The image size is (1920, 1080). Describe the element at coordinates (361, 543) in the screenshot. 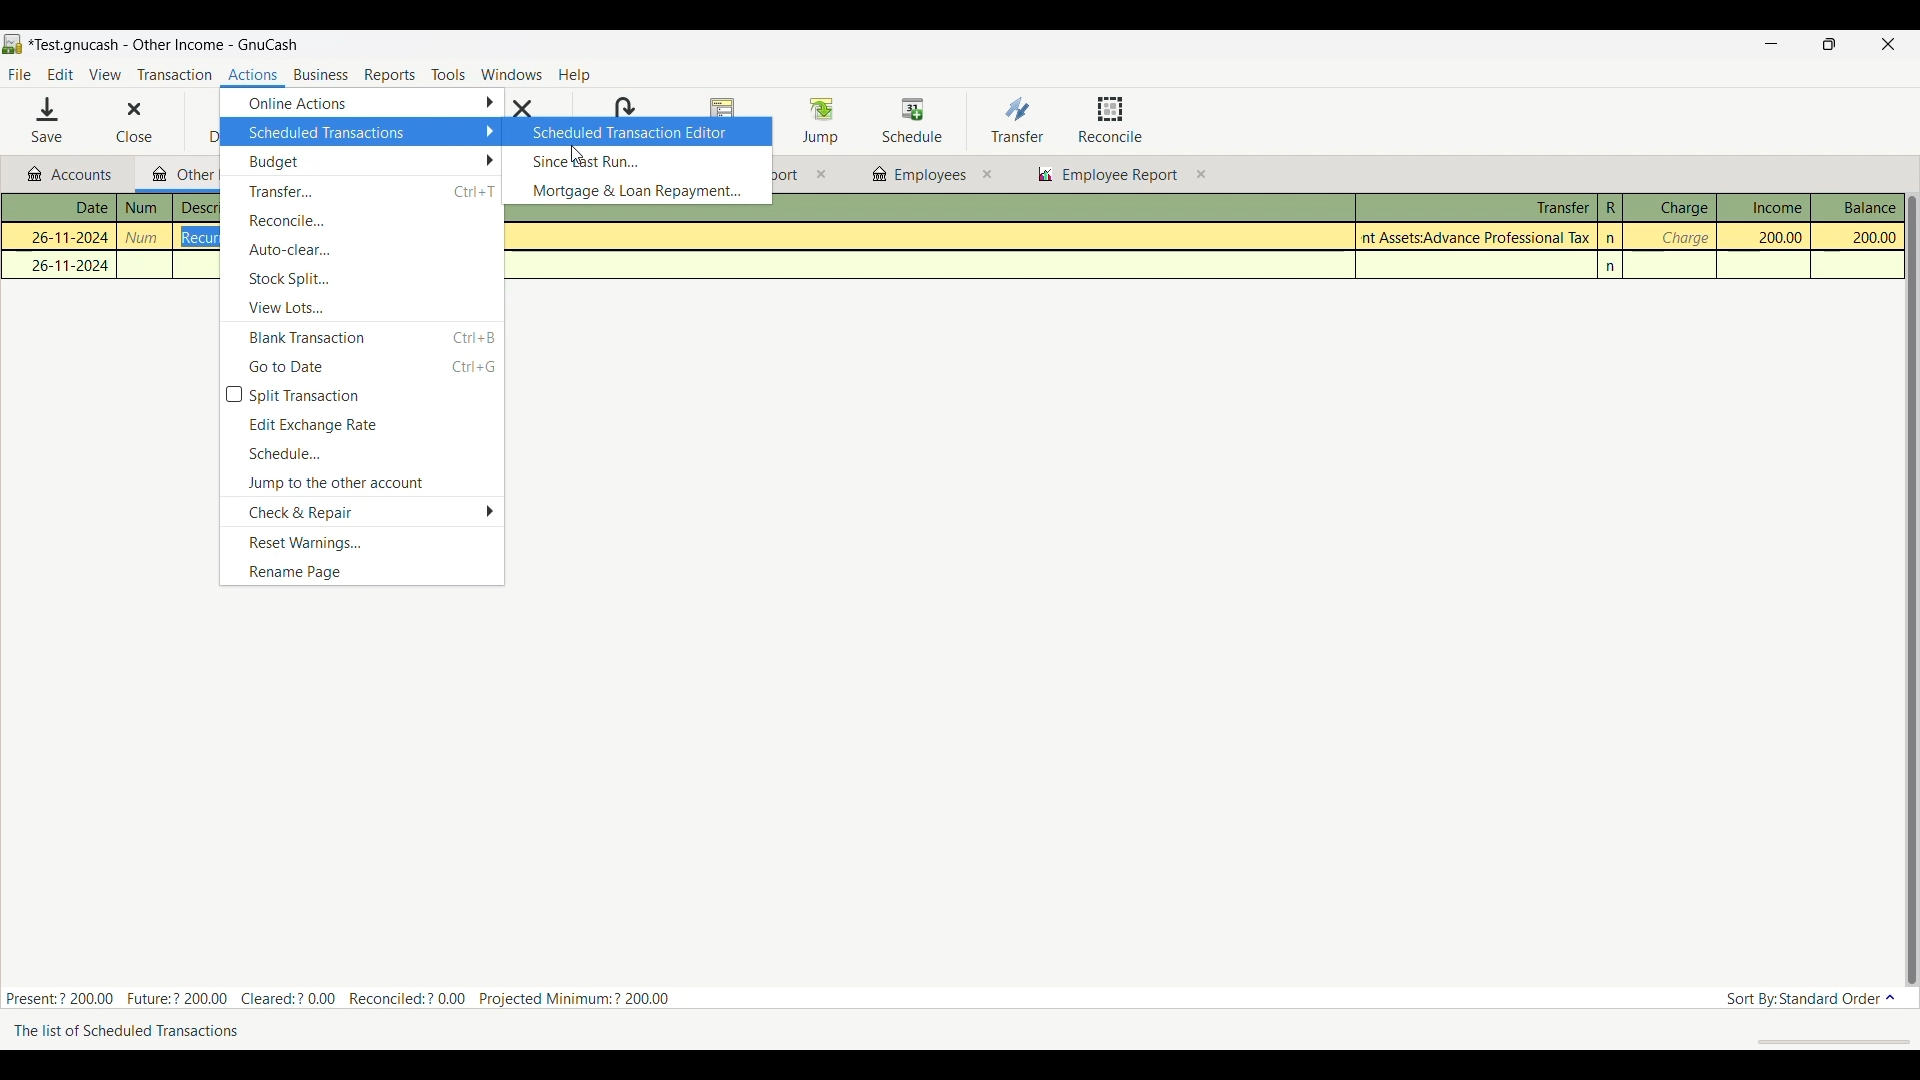

I see `Reset warnings` at that location.